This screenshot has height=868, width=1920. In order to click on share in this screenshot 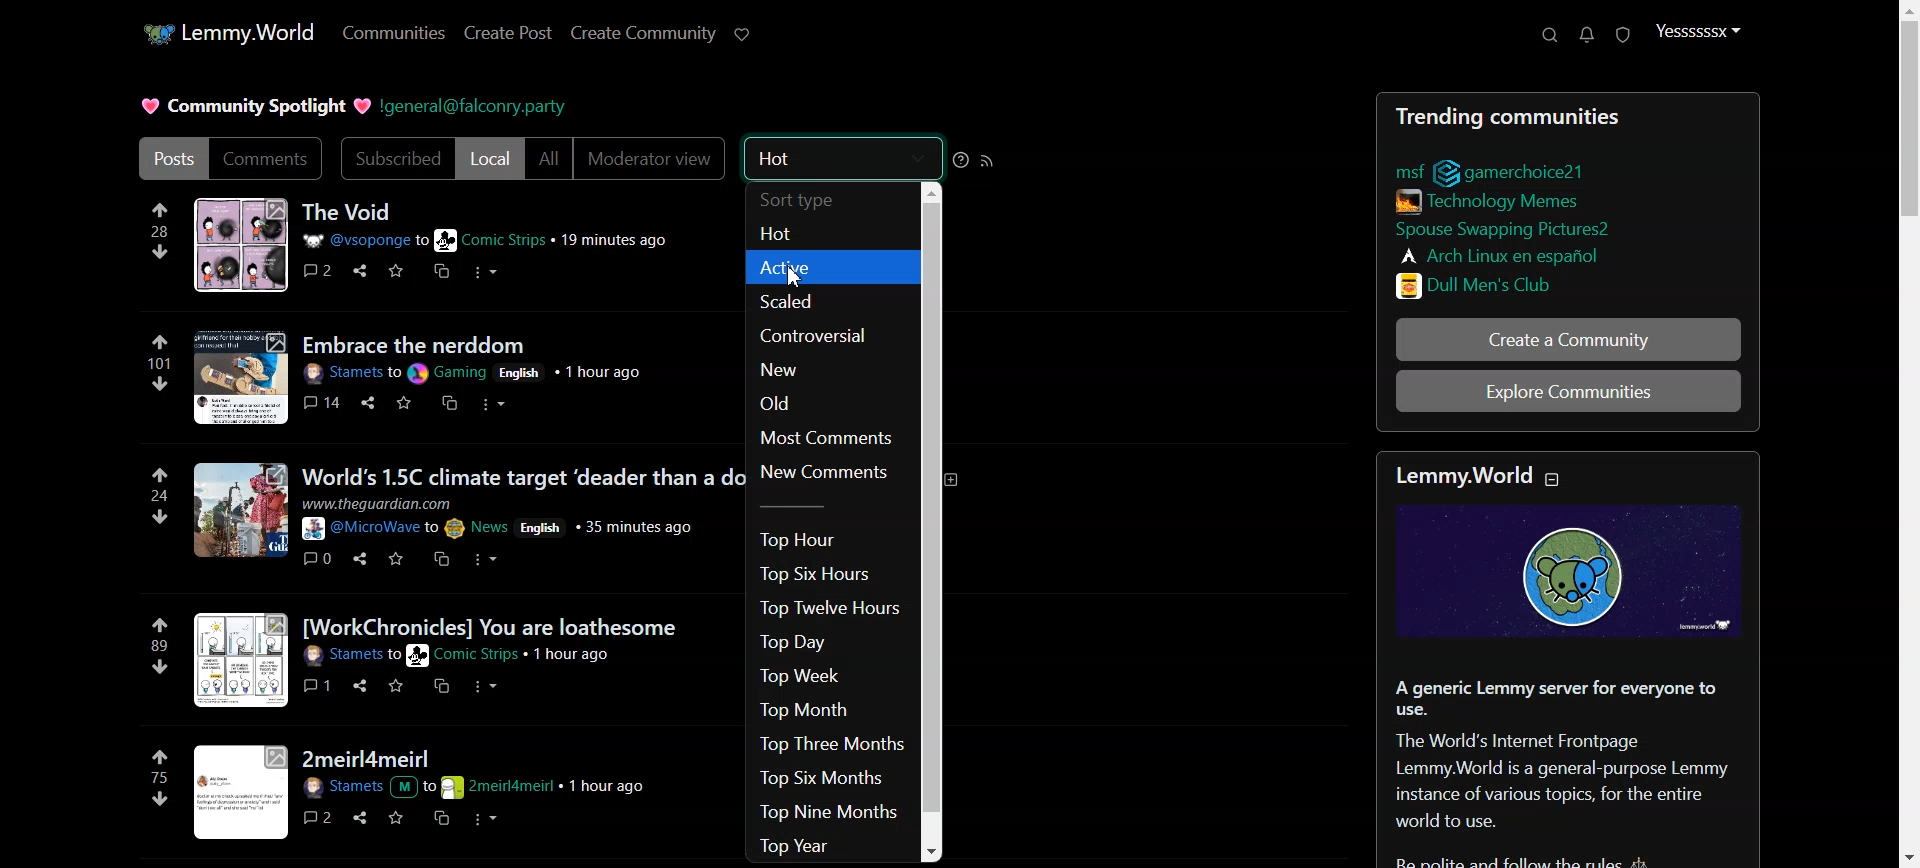, I will do `click(367, 400)`.